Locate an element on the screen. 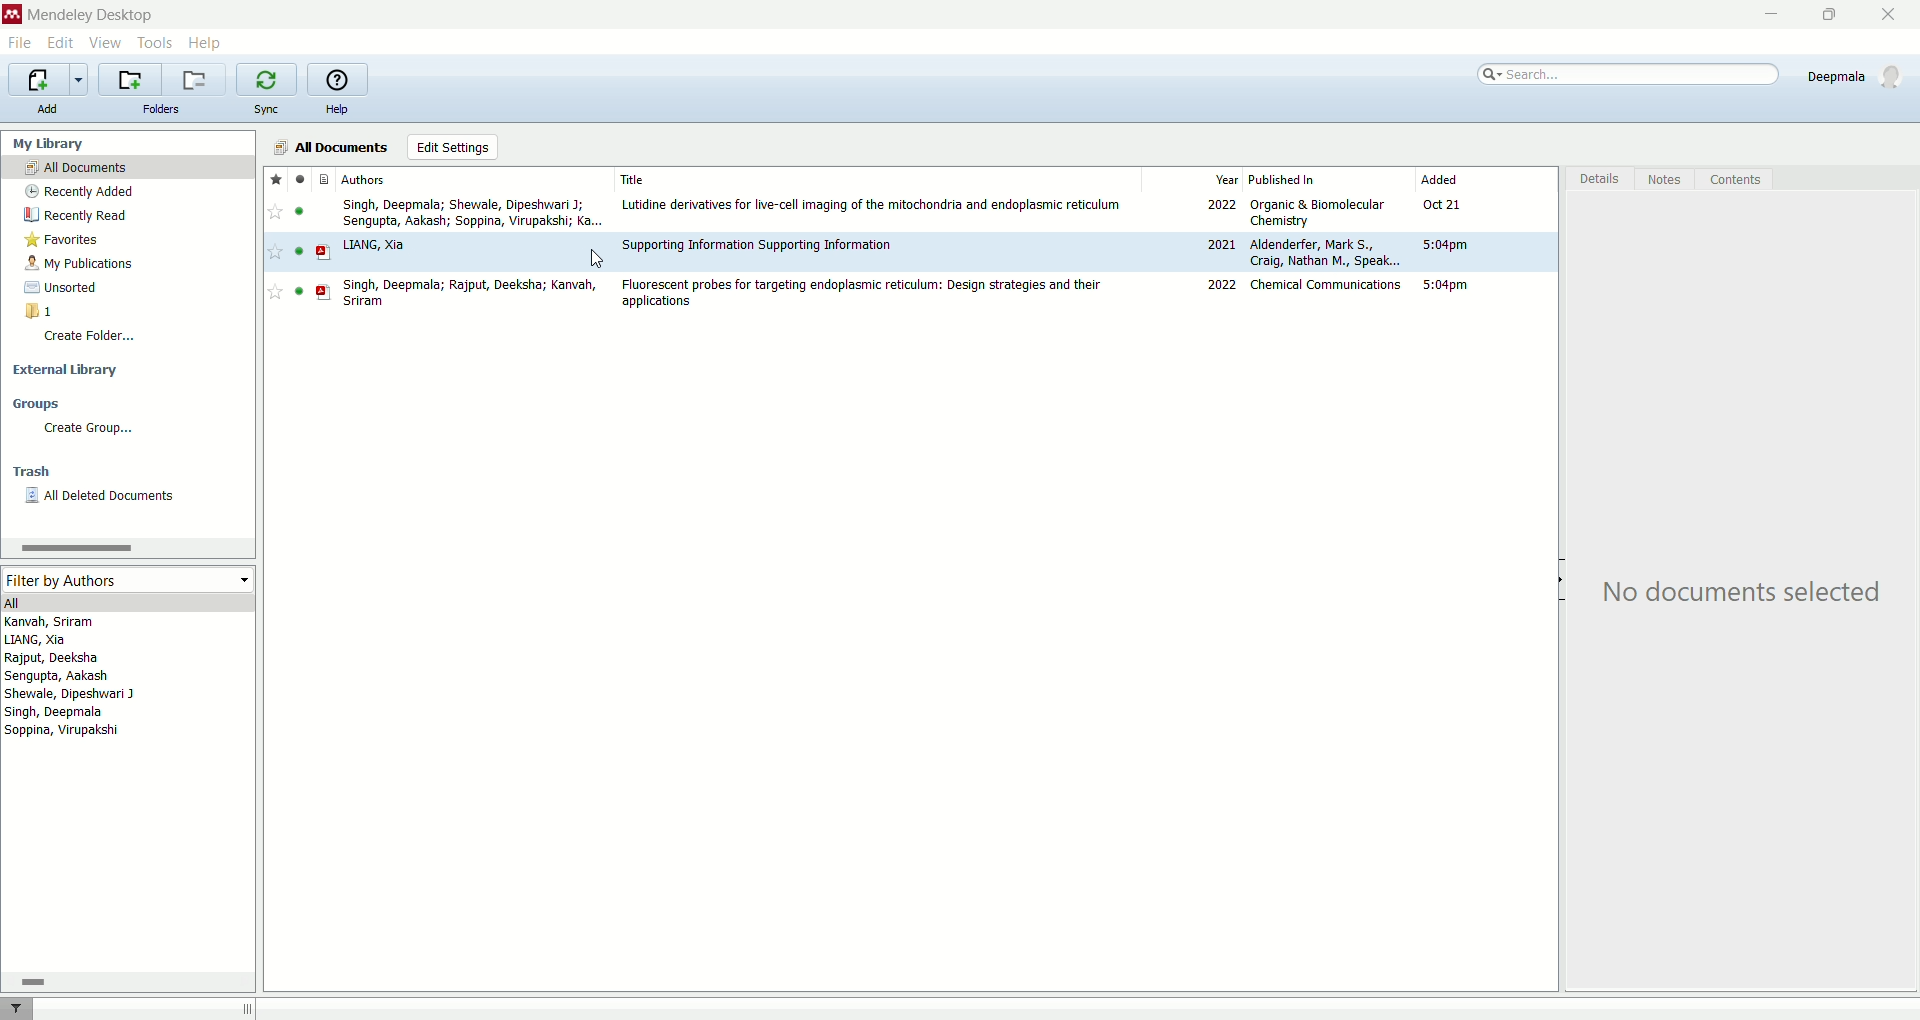 The image size is (1920, 1020). 2022 is located at coordinates (1223, 284).